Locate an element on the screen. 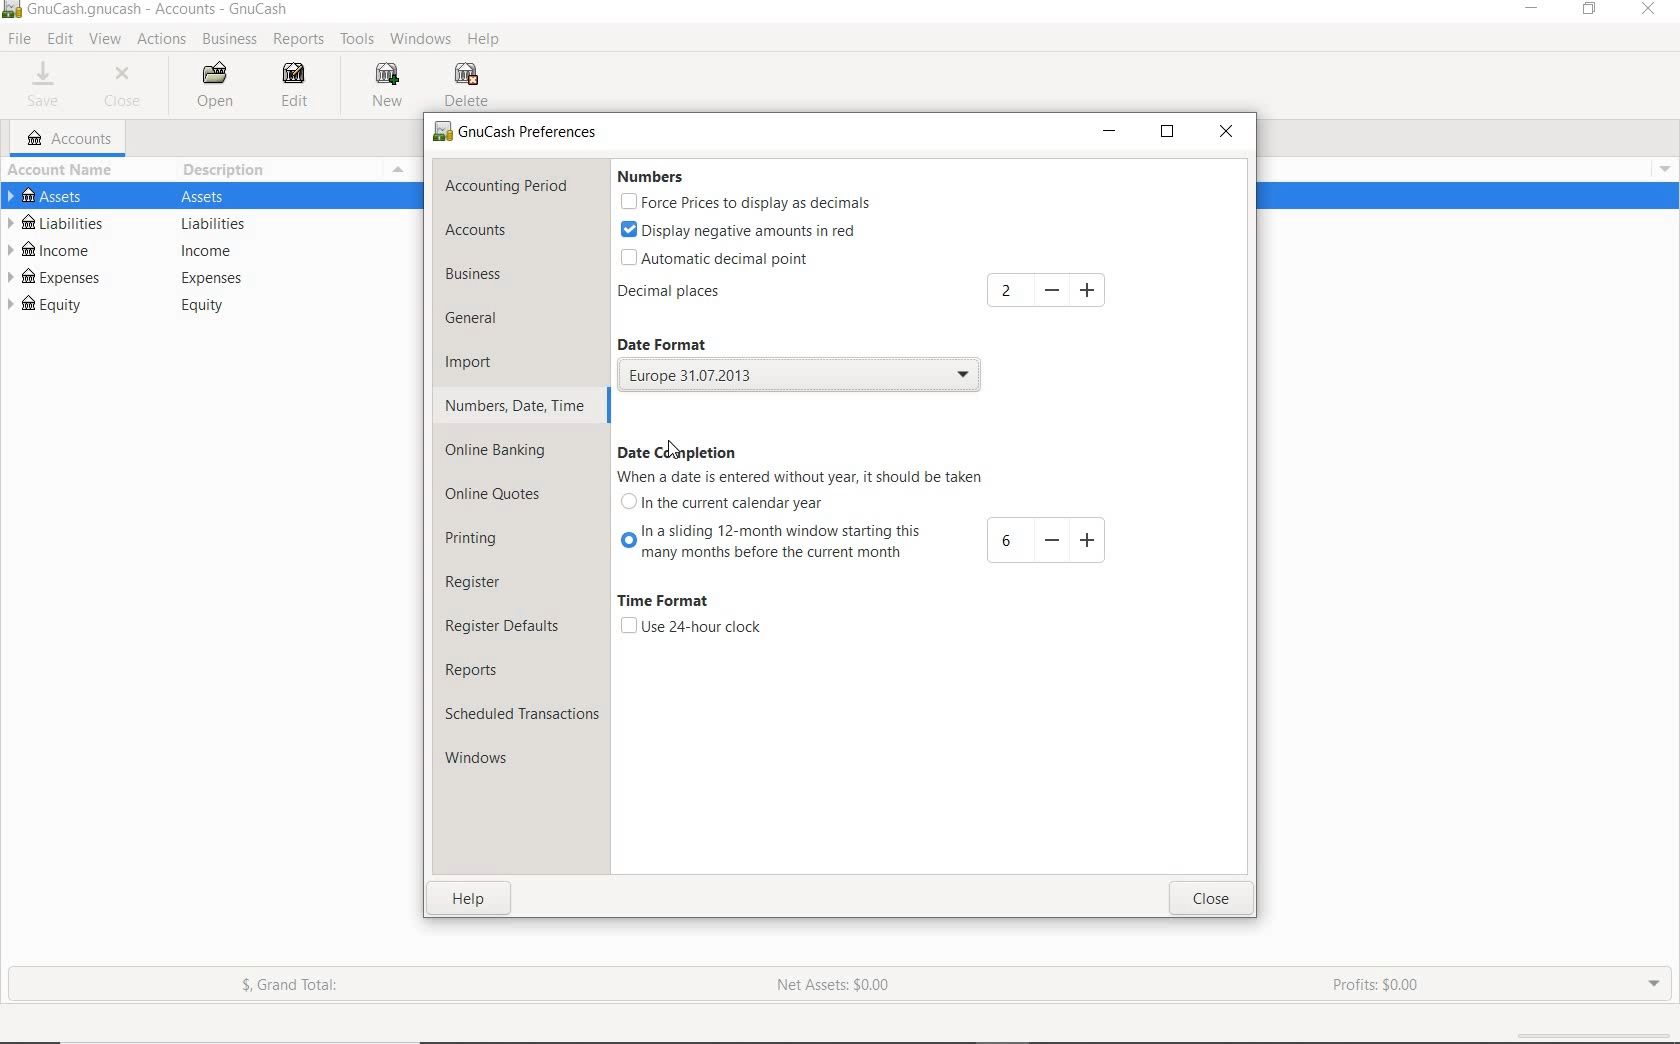 The width and height of the screenshot is (1680, 1044). CLOSE is located at coordinates (127, 87).